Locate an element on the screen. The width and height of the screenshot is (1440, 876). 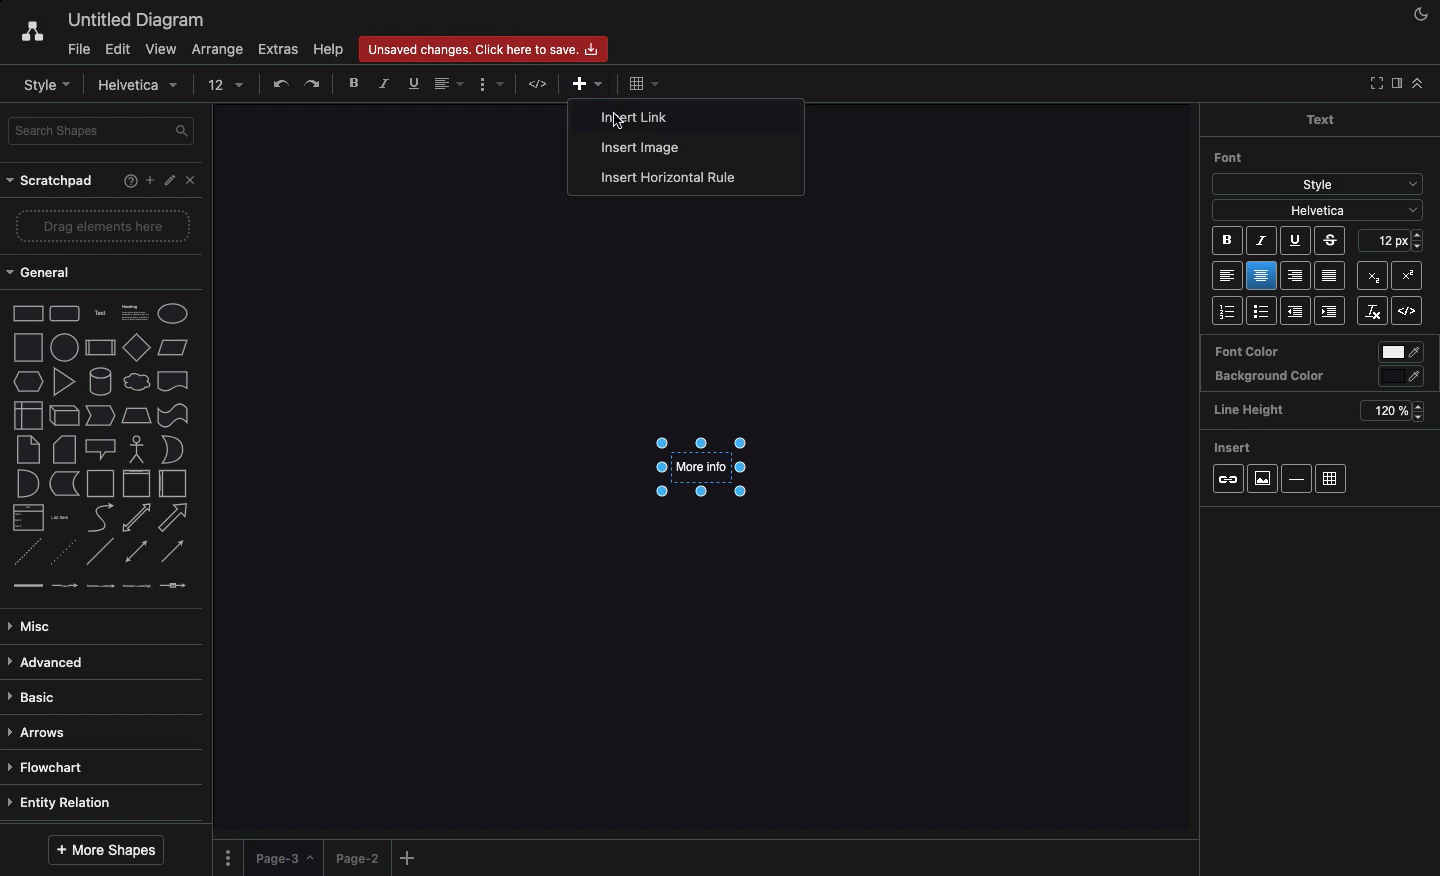
directional connector is located at coordinates (173, 552).